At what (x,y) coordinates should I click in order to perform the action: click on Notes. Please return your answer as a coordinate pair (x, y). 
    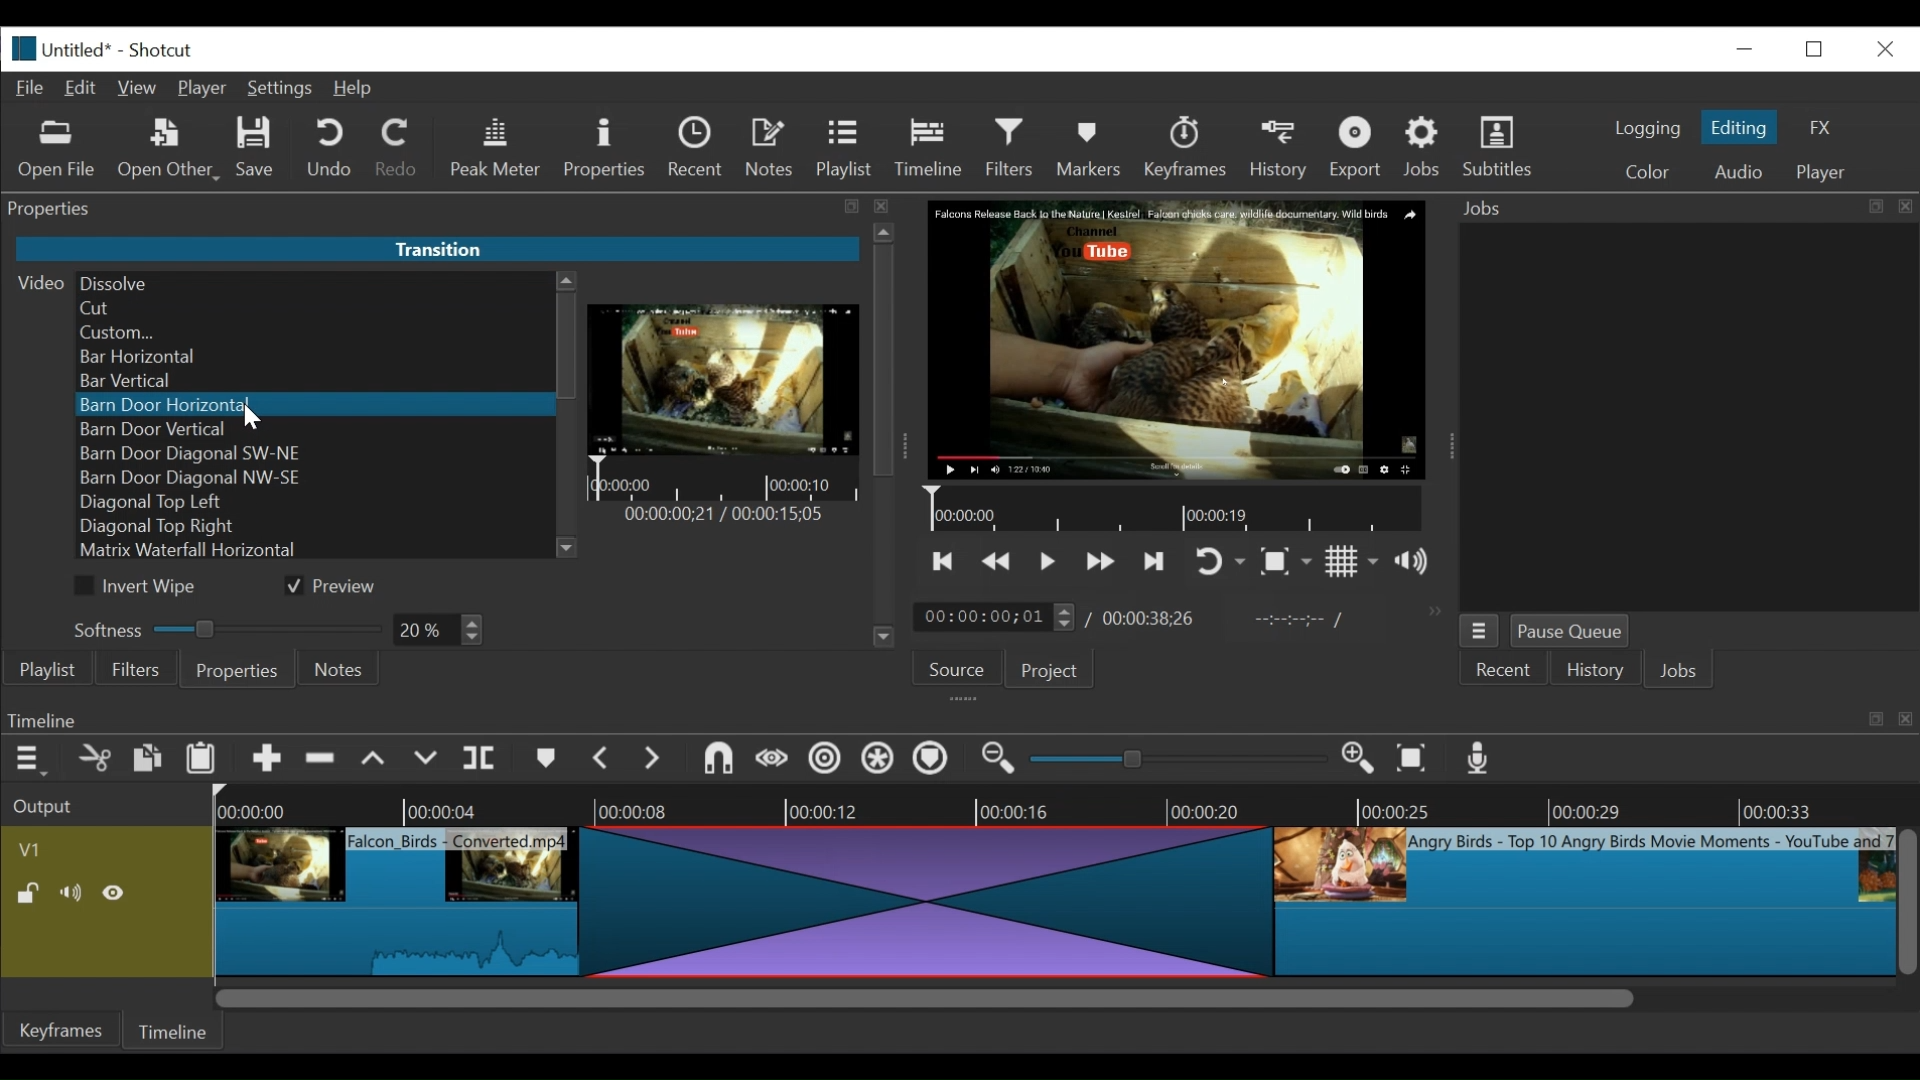
    Looking at the image, I should click on (339, 669).